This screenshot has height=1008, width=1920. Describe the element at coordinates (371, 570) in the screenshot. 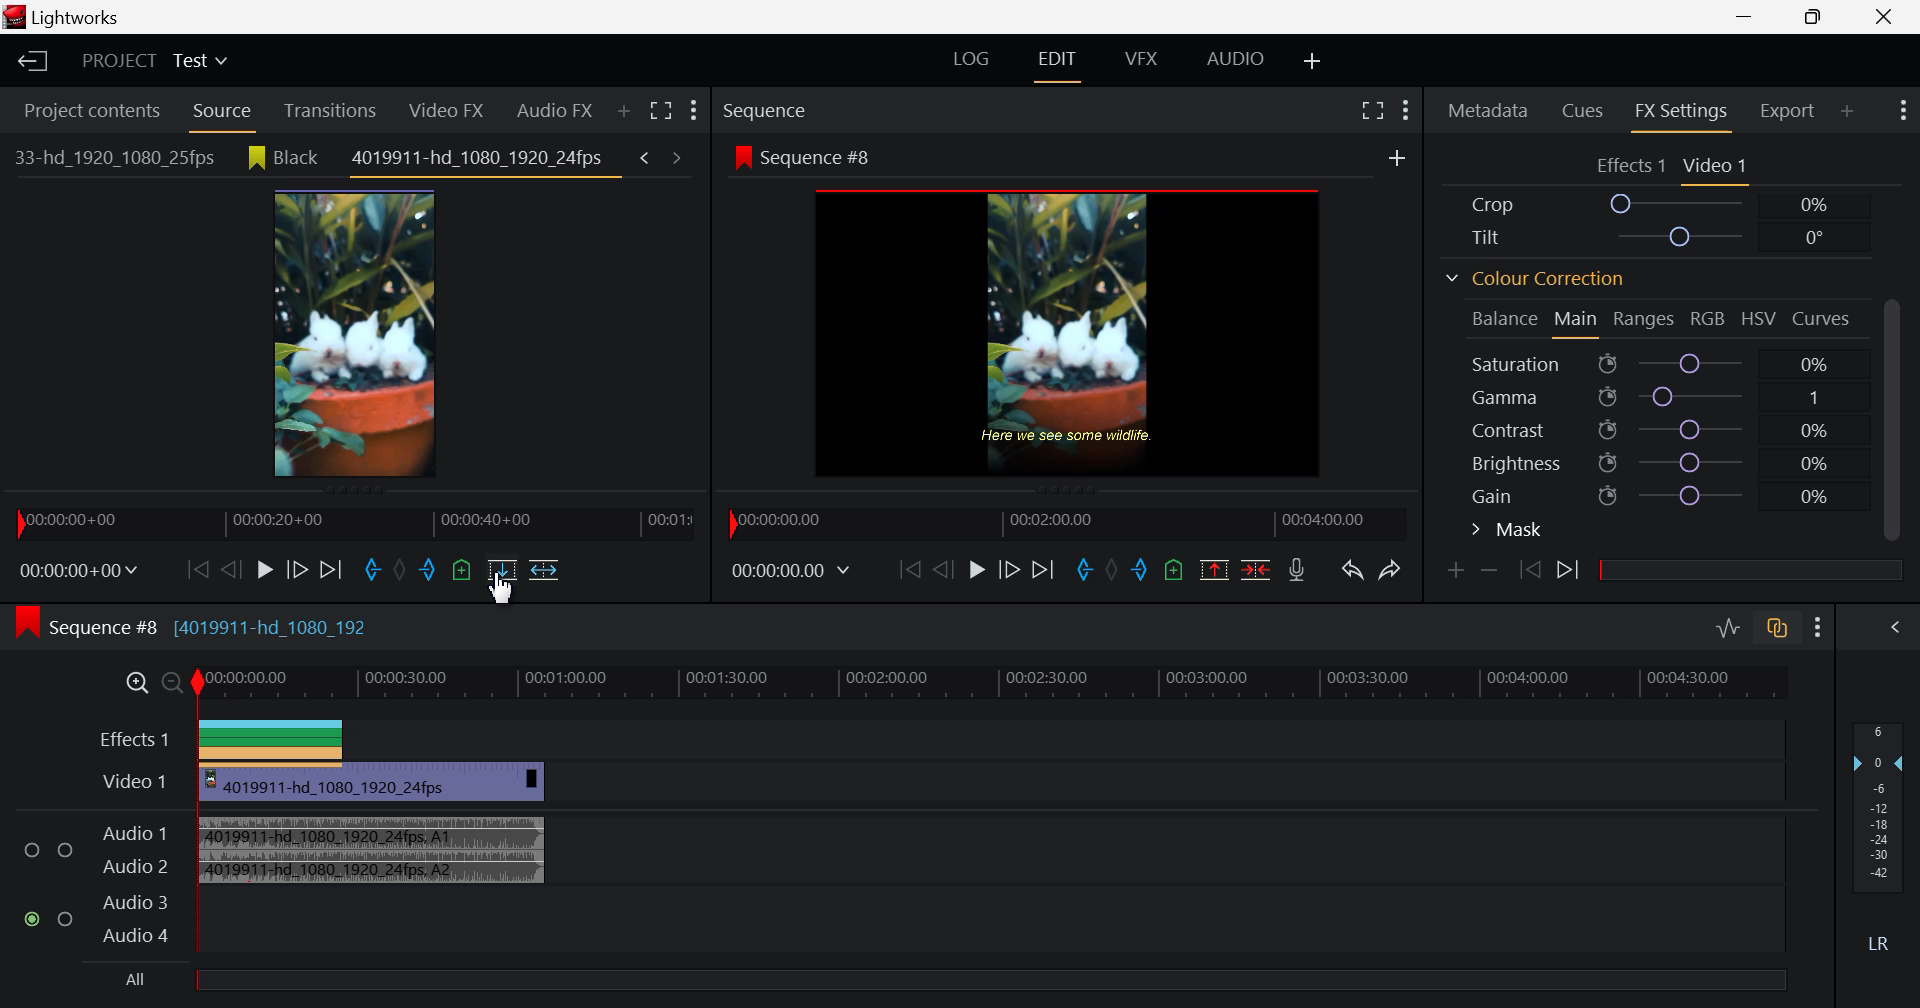

I see `Mark In` at that location.